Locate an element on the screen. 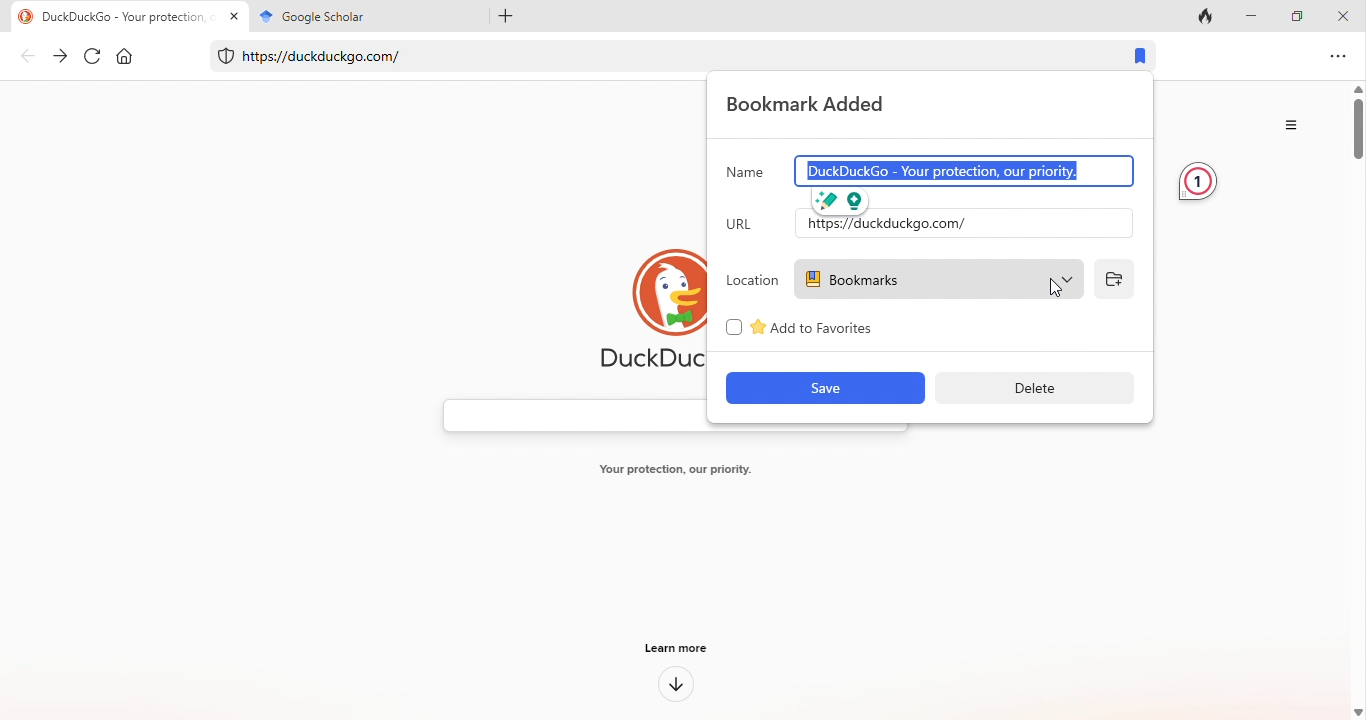 The width and height of the screenshot is (1366, 720). bookmark is located at coordinates (1142, 57).